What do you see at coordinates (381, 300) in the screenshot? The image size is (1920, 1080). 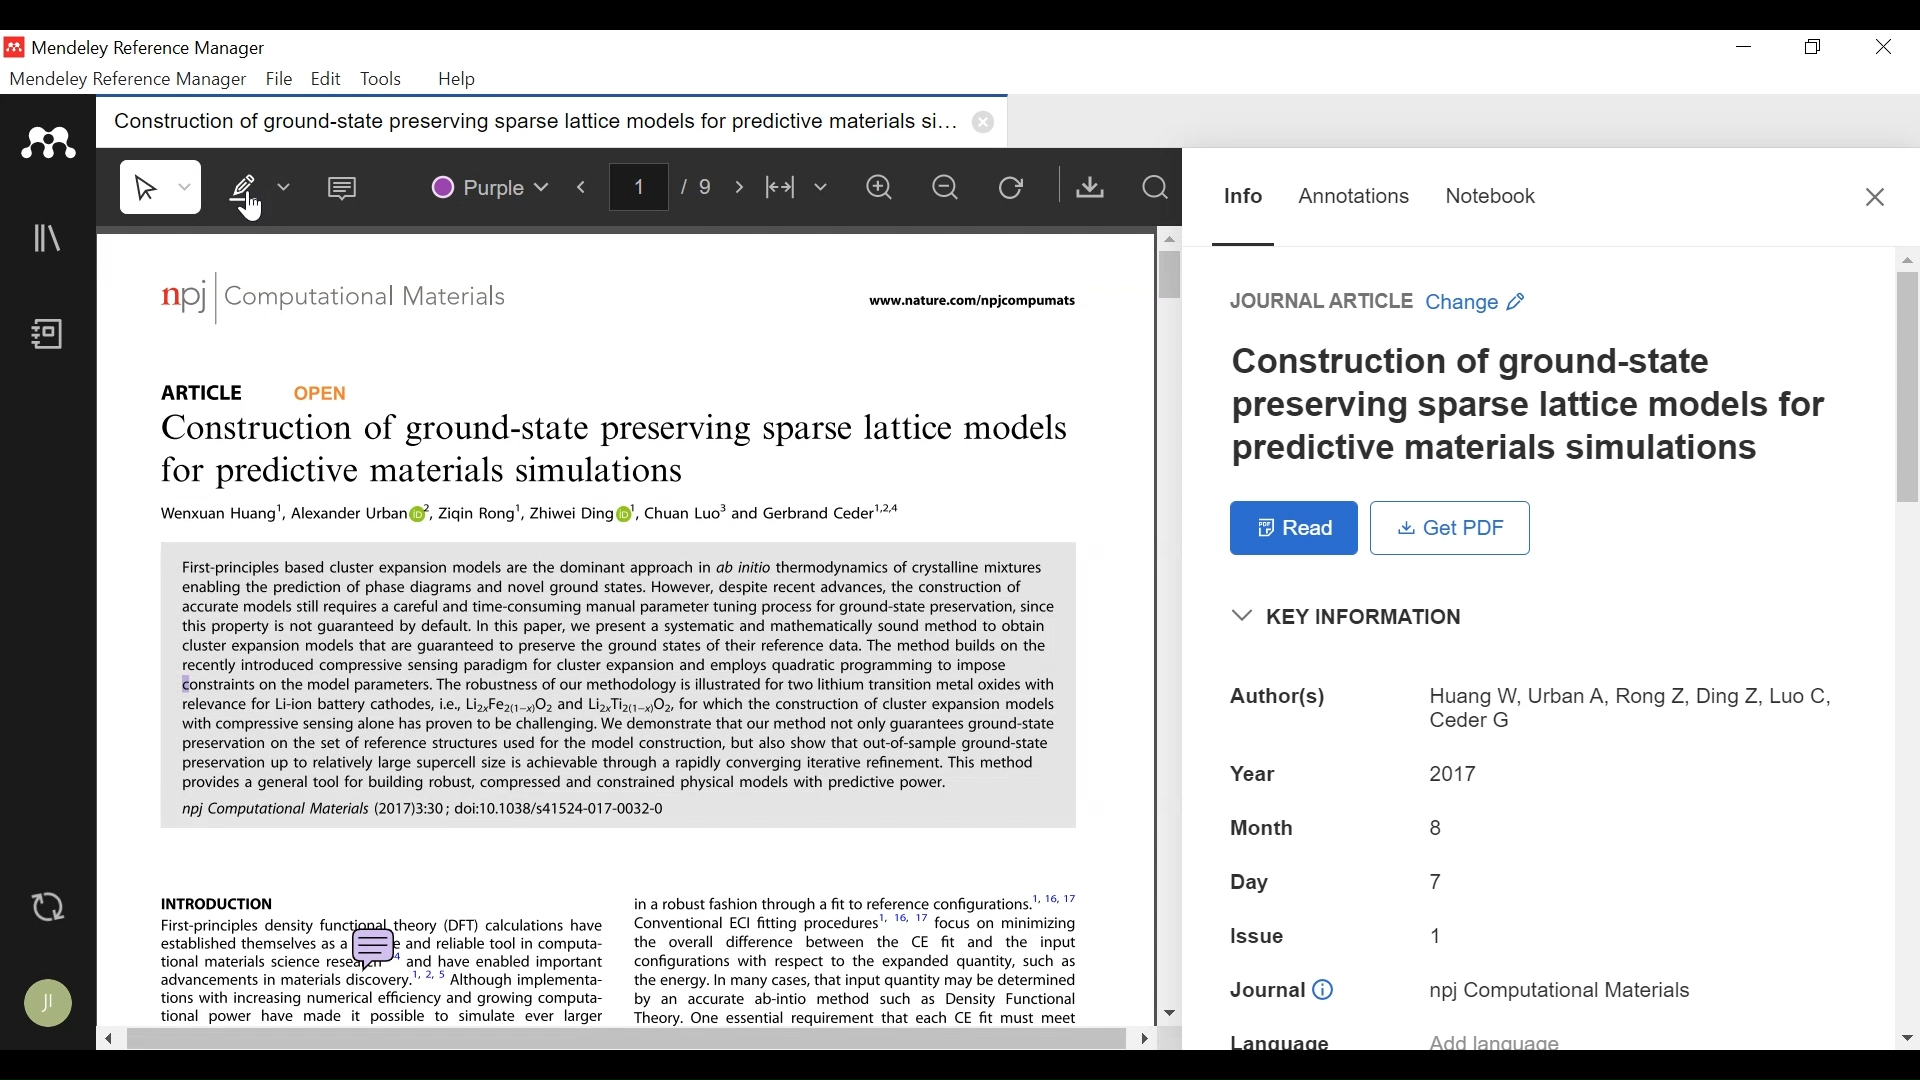 I see `Journal` at bounding box center [381, 300].